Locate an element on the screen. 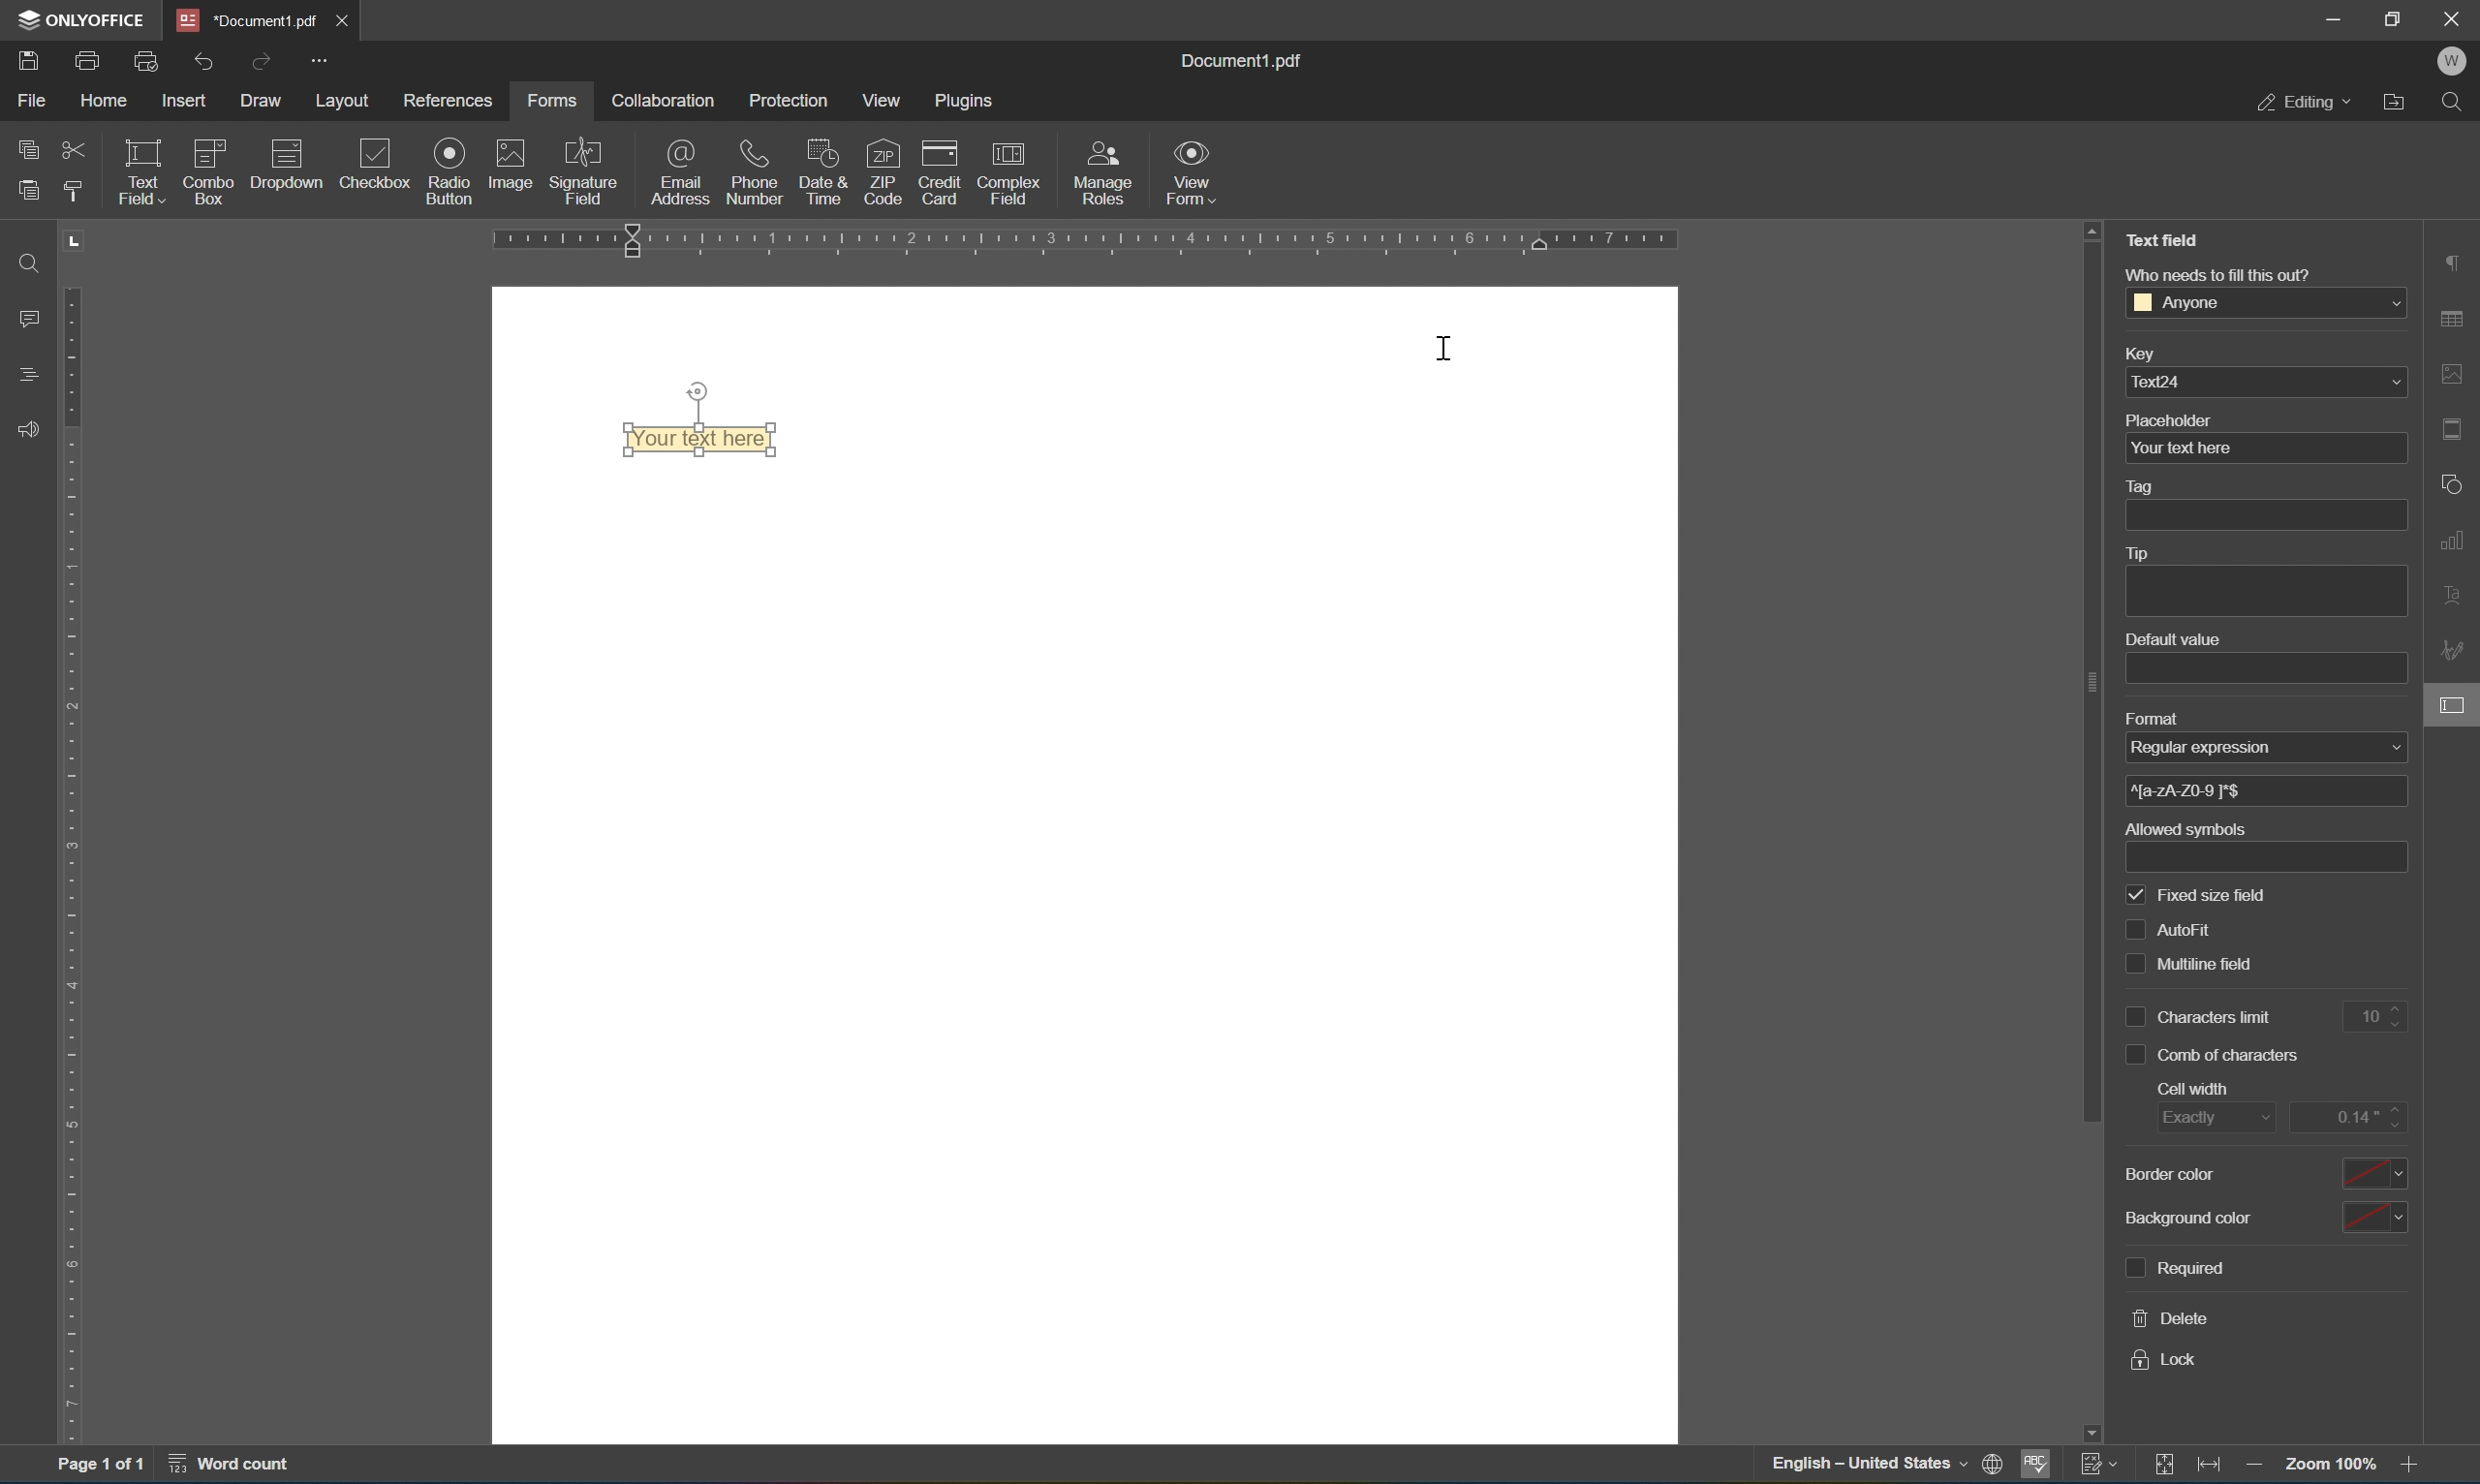 This screenshot has width=2480, height=1484. credit card is located at coordinates (939, 177).